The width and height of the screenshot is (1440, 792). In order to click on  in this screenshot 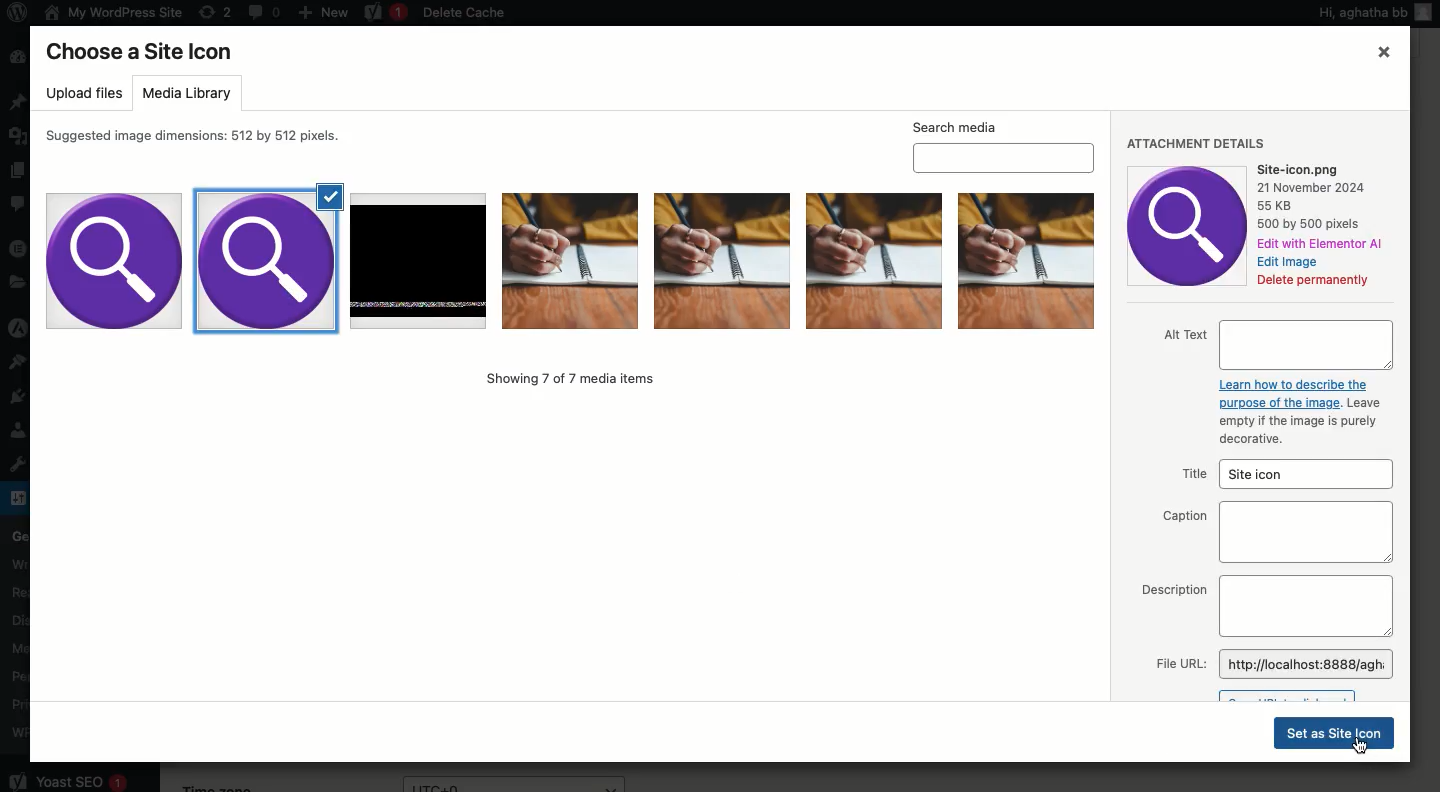, I will do `click(872, 259)`.